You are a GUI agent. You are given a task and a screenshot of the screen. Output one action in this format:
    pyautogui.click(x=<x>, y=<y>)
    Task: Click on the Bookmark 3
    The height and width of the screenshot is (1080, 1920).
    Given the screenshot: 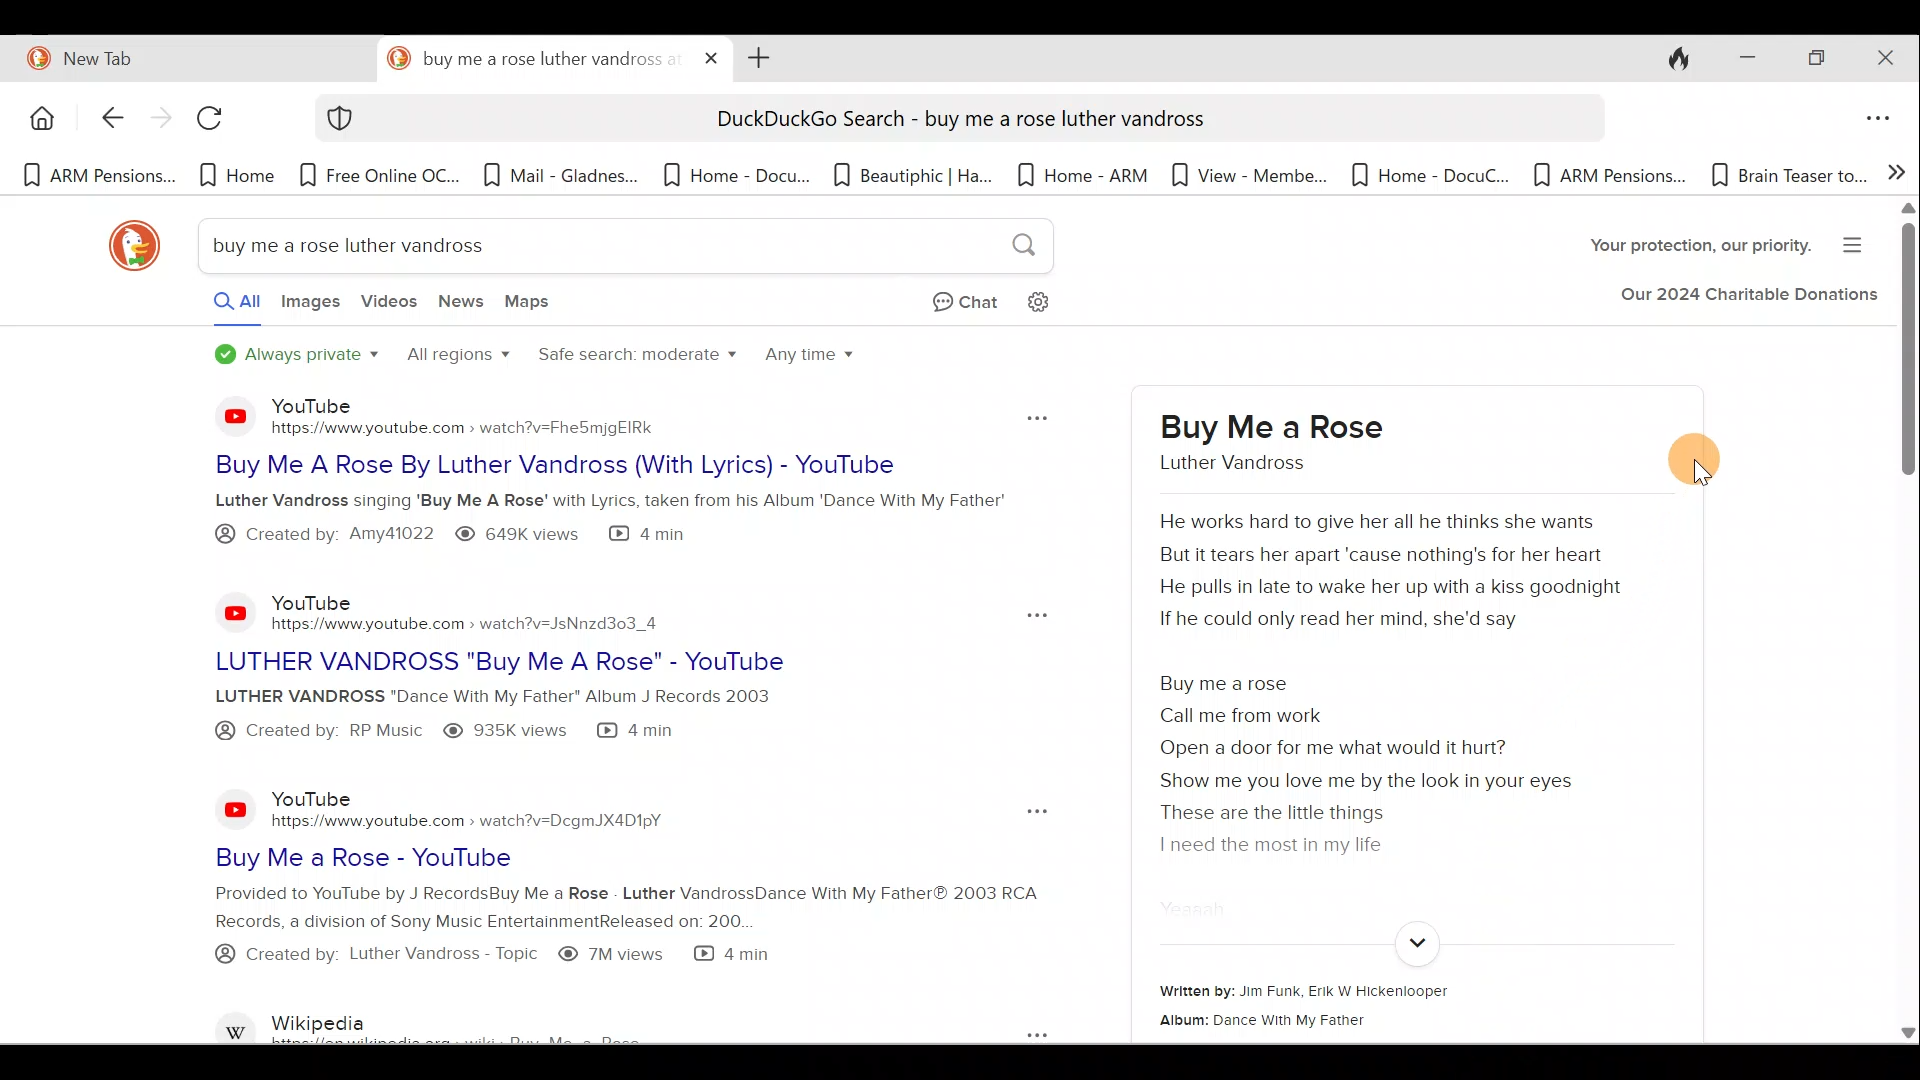 What is the action you would take?
    pyautogui.click(x=383, y=175)
    